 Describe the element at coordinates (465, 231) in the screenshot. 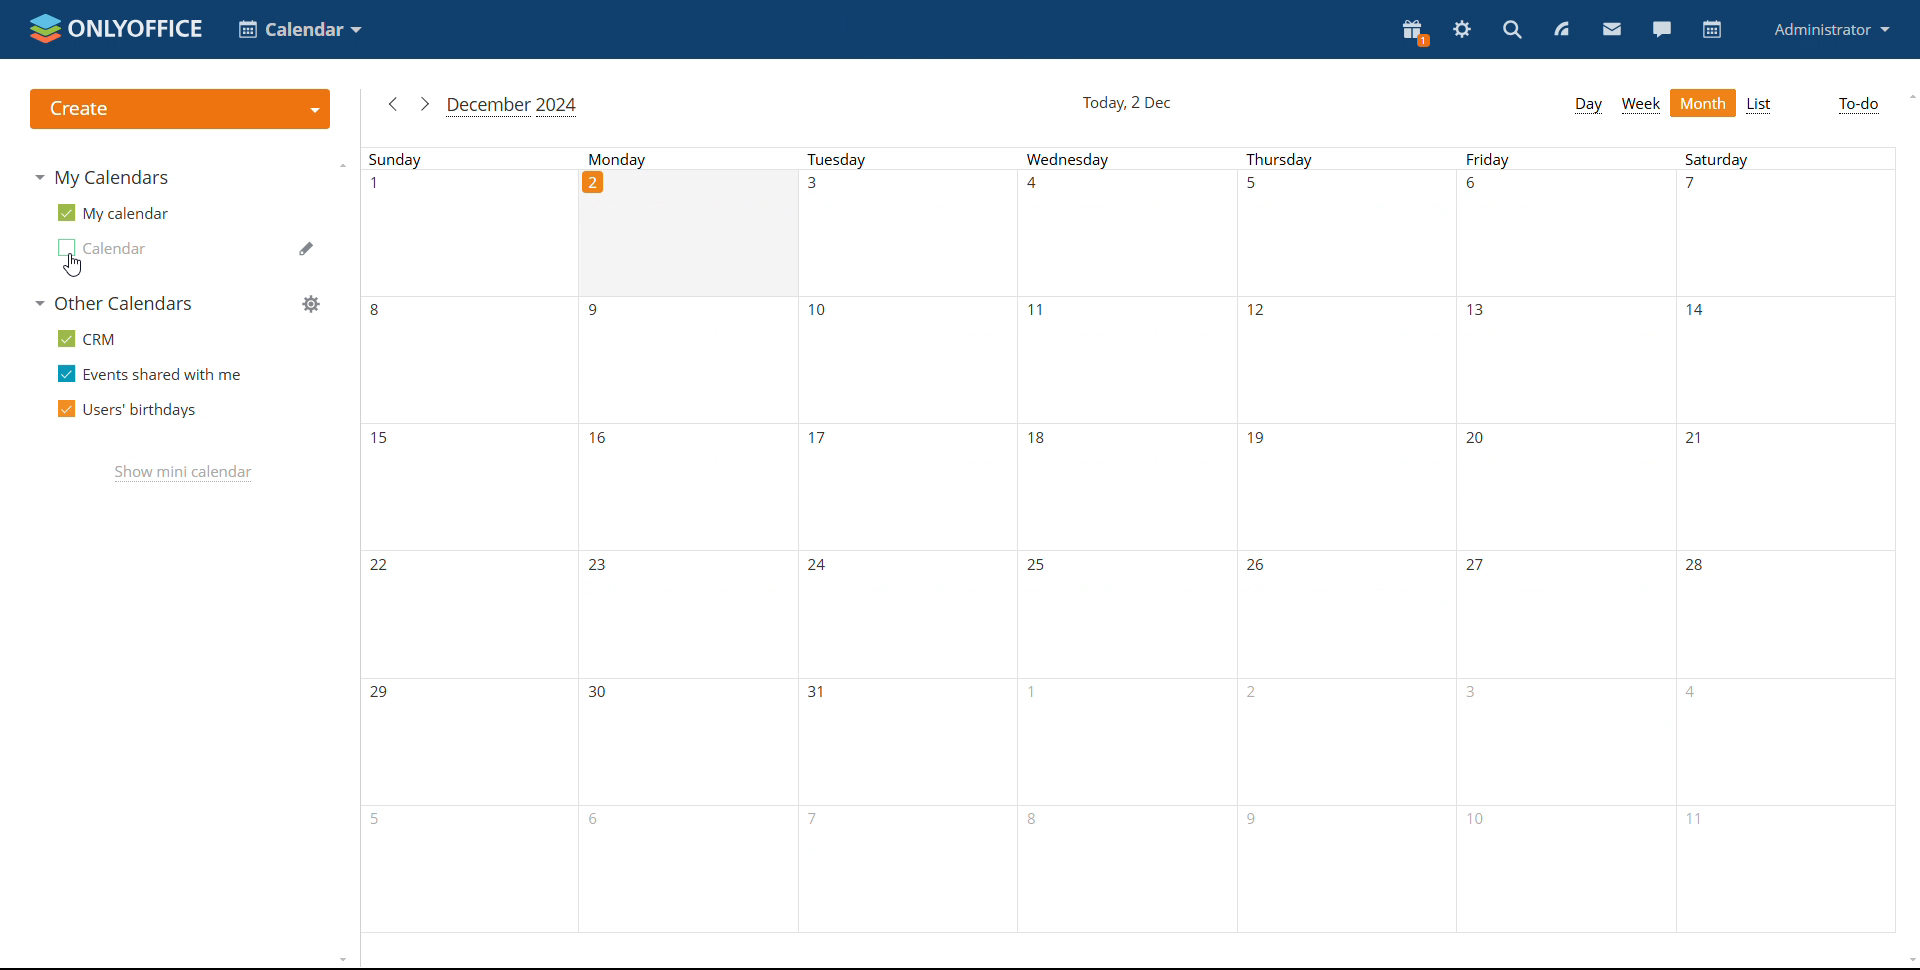

I see `1` at that location.